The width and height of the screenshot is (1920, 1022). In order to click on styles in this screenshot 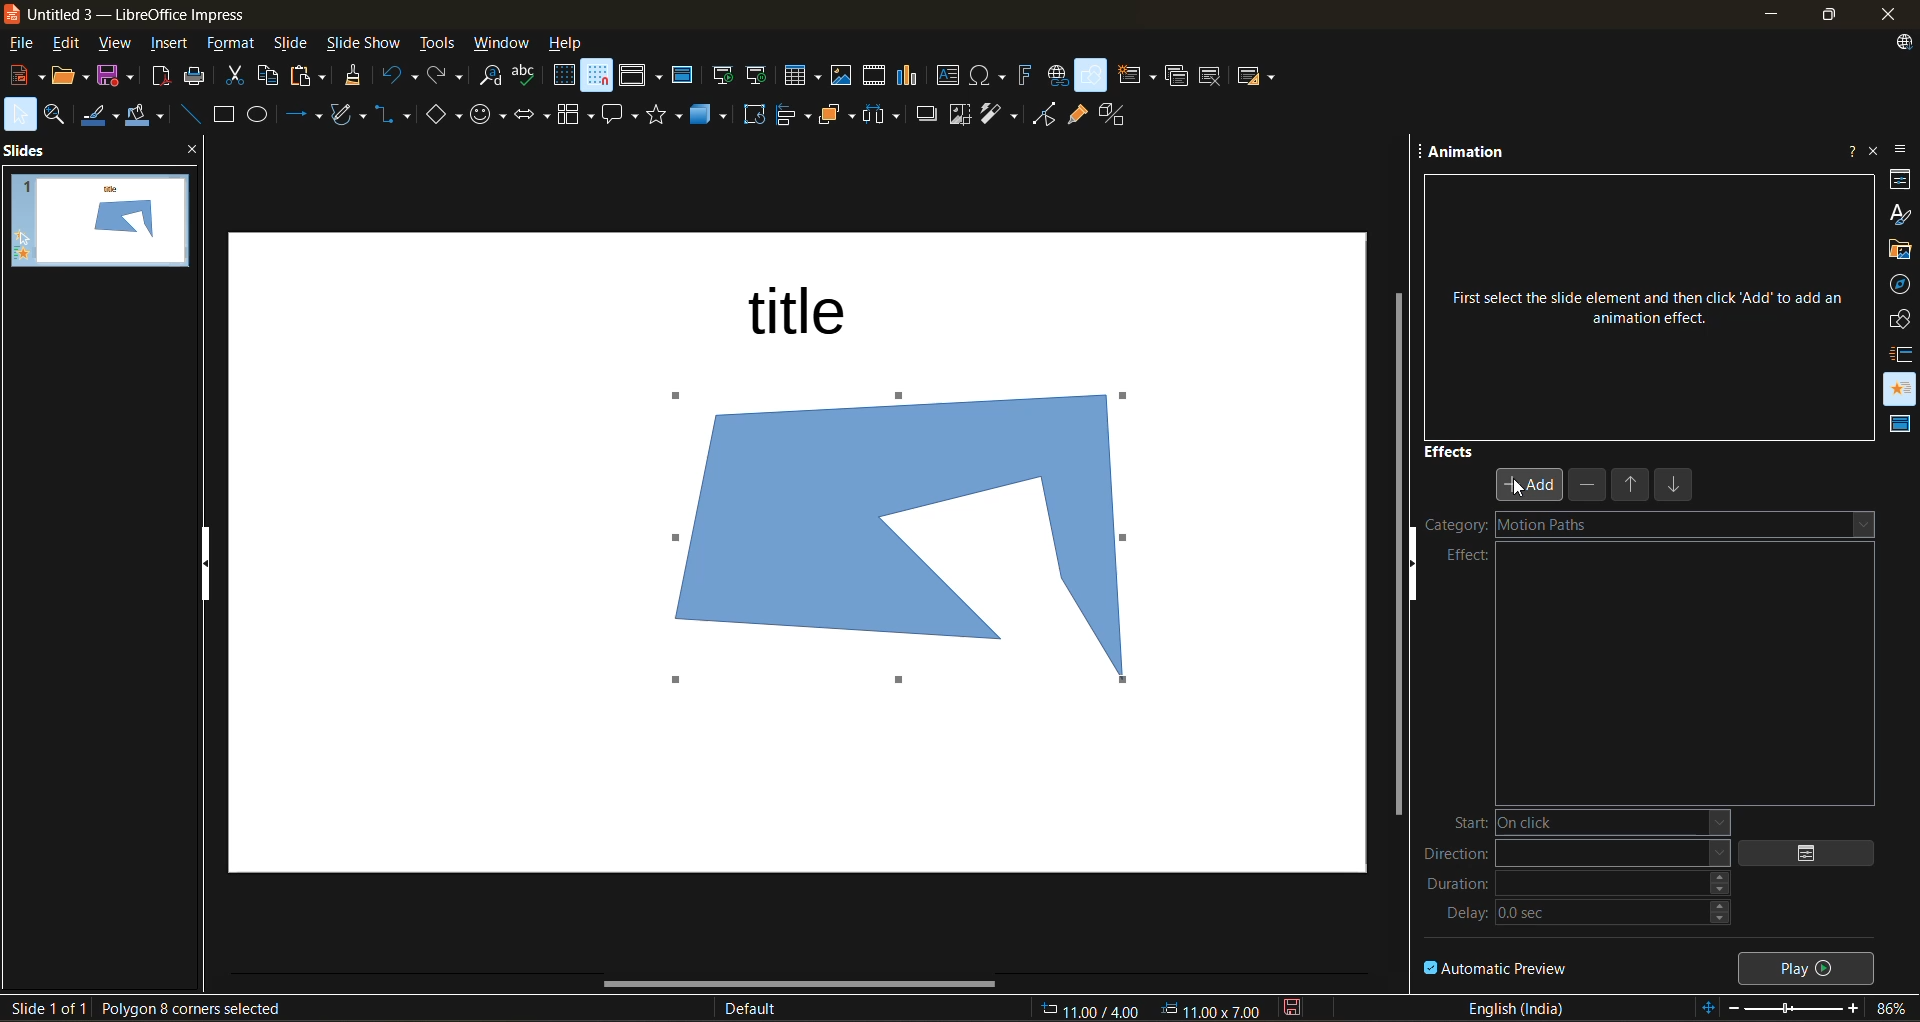, I will do `click(1898, 214)`.